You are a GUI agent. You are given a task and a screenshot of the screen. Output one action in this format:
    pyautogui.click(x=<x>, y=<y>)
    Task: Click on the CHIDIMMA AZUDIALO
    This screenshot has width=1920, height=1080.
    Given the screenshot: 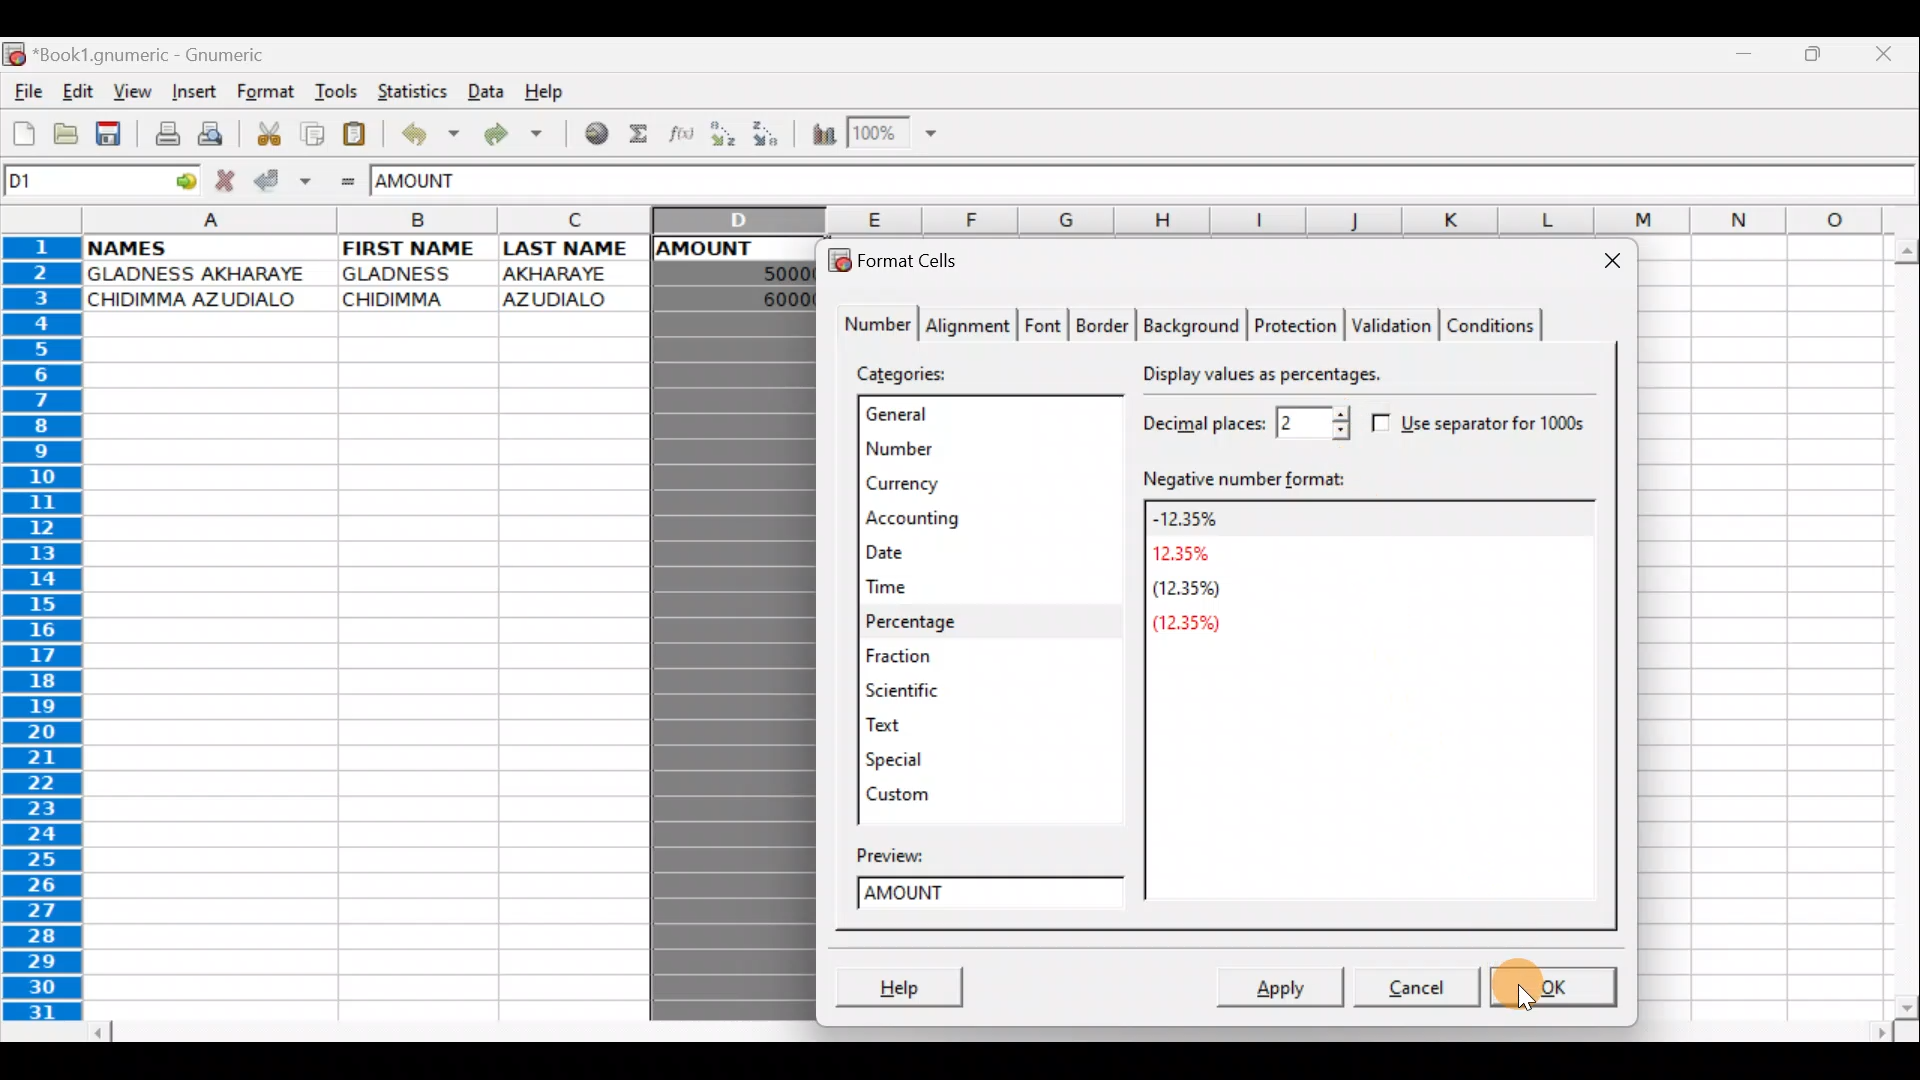 What is the action you would take?
    pyautogui.click(x=206, y=301)
    